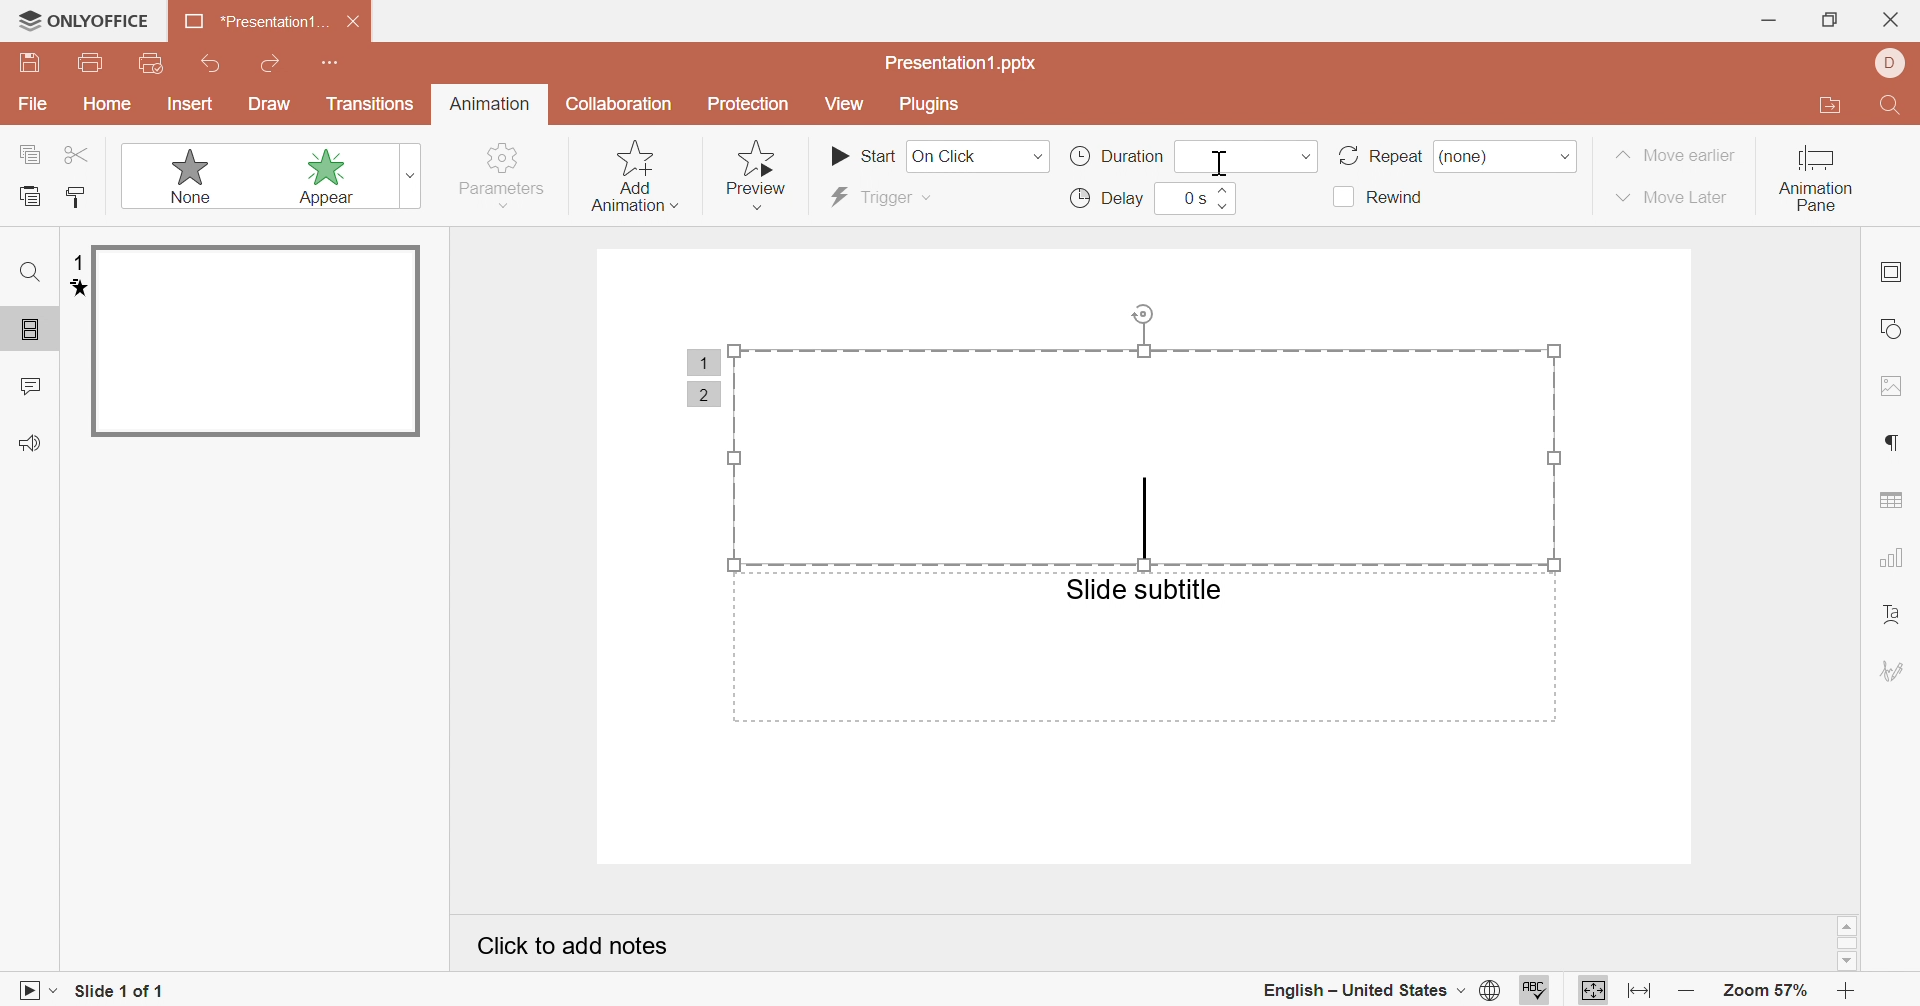 The width and height of the screenshot is (1920, 1006). What do you see at coordinates (1307, 157) in the screenshot?
I see `drop down` at bounding box center [1307, 157].